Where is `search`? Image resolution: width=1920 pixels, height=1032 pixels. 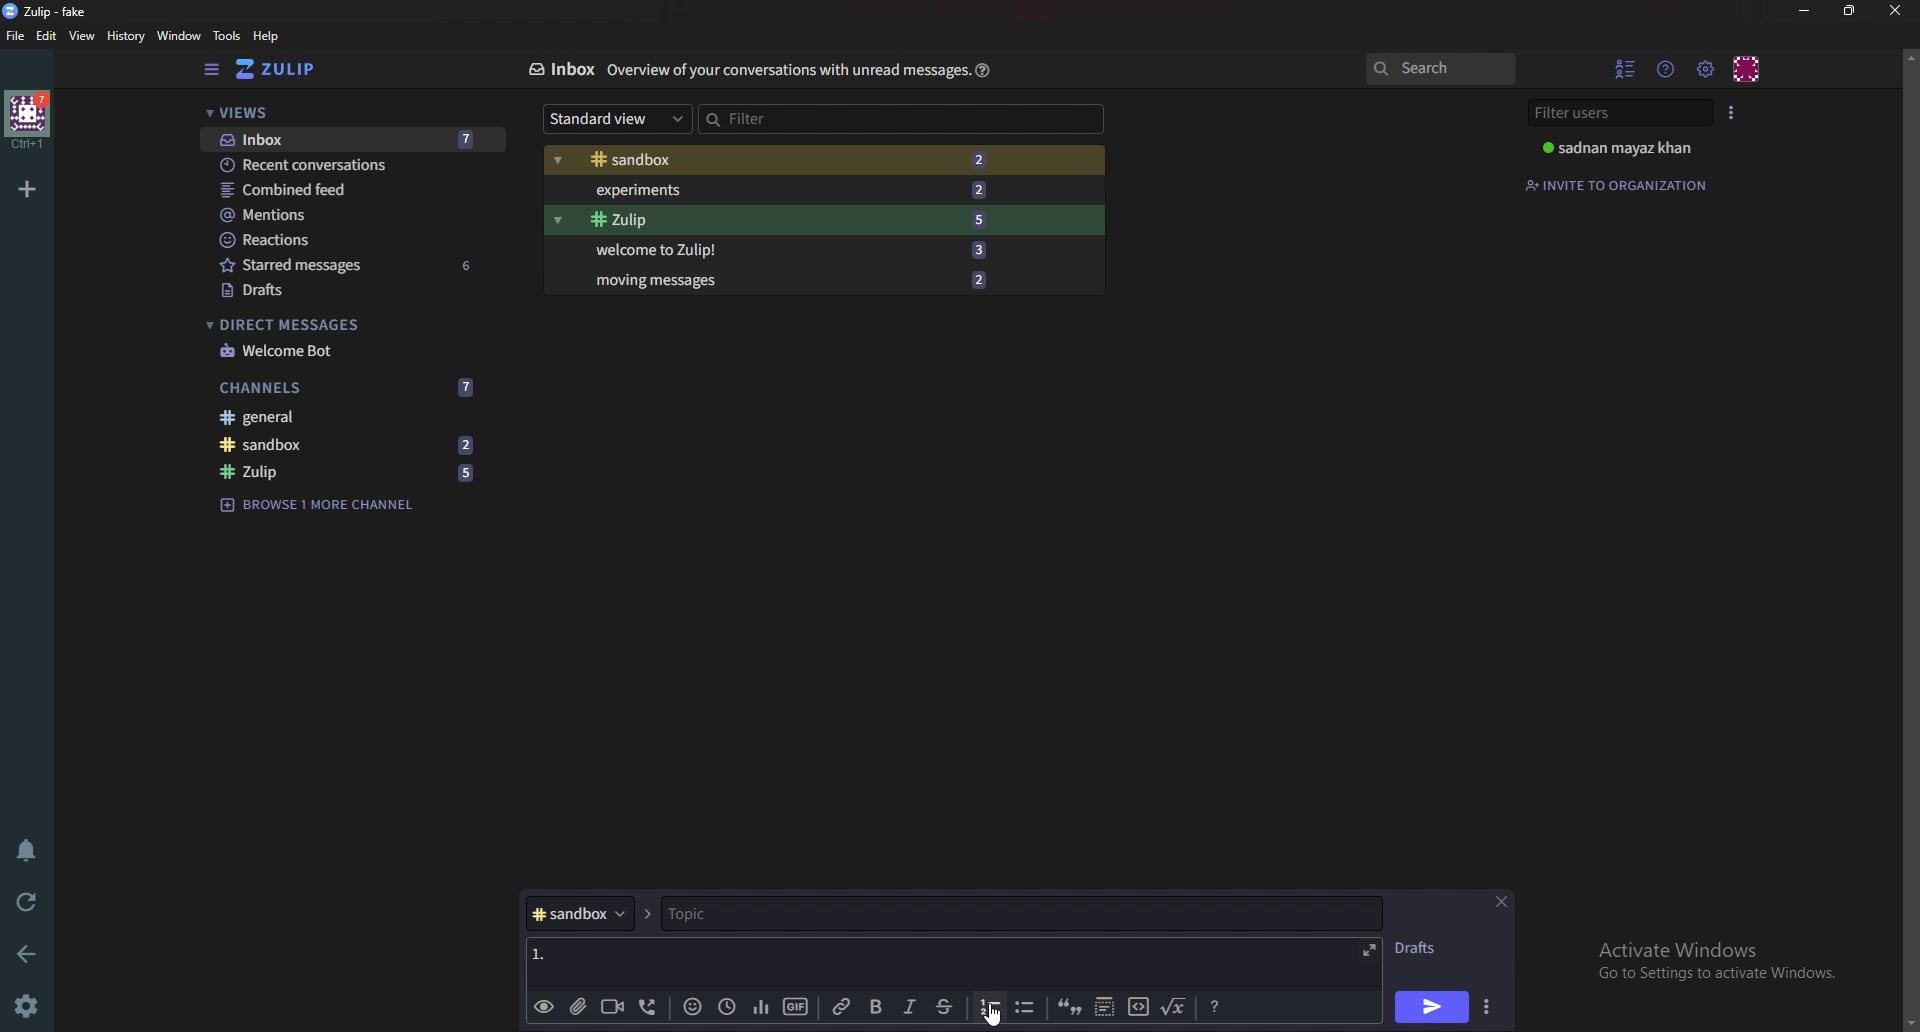
search is located at coordinates (1440, 70).